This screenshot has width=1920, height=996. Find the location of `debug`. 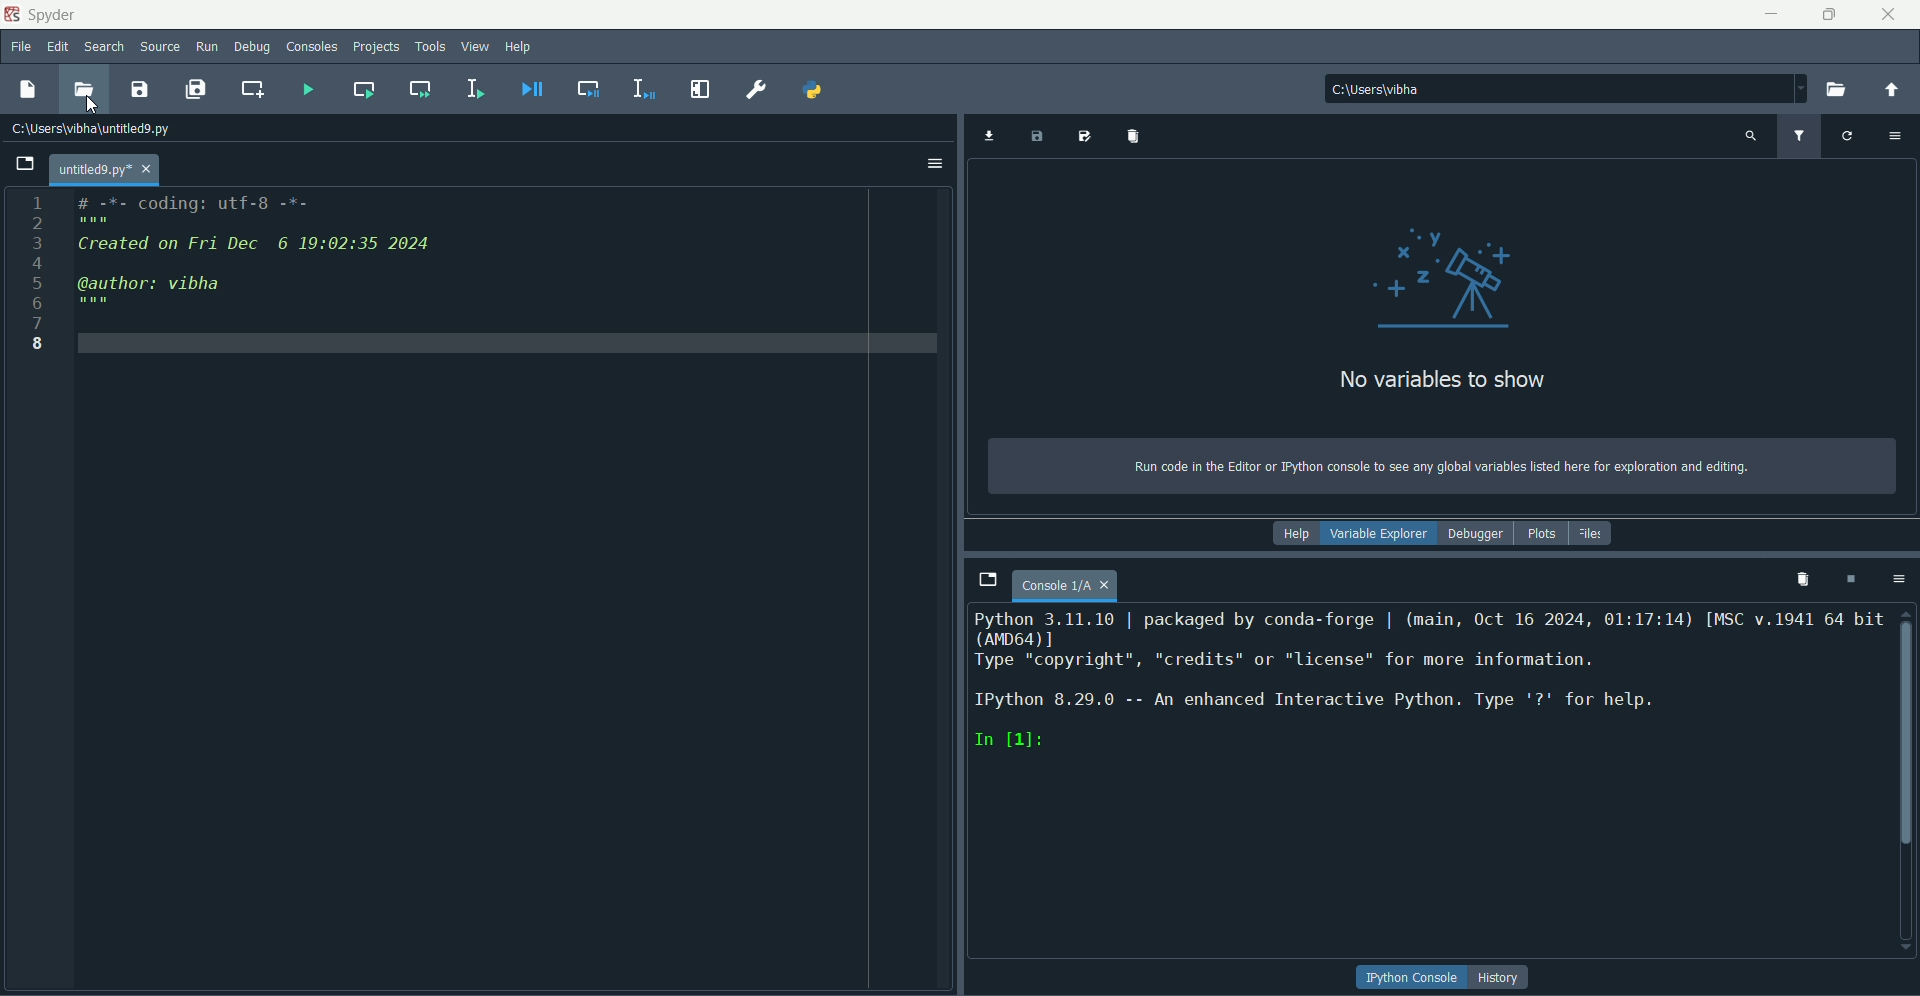

debug is located at coordinates (251, 48).